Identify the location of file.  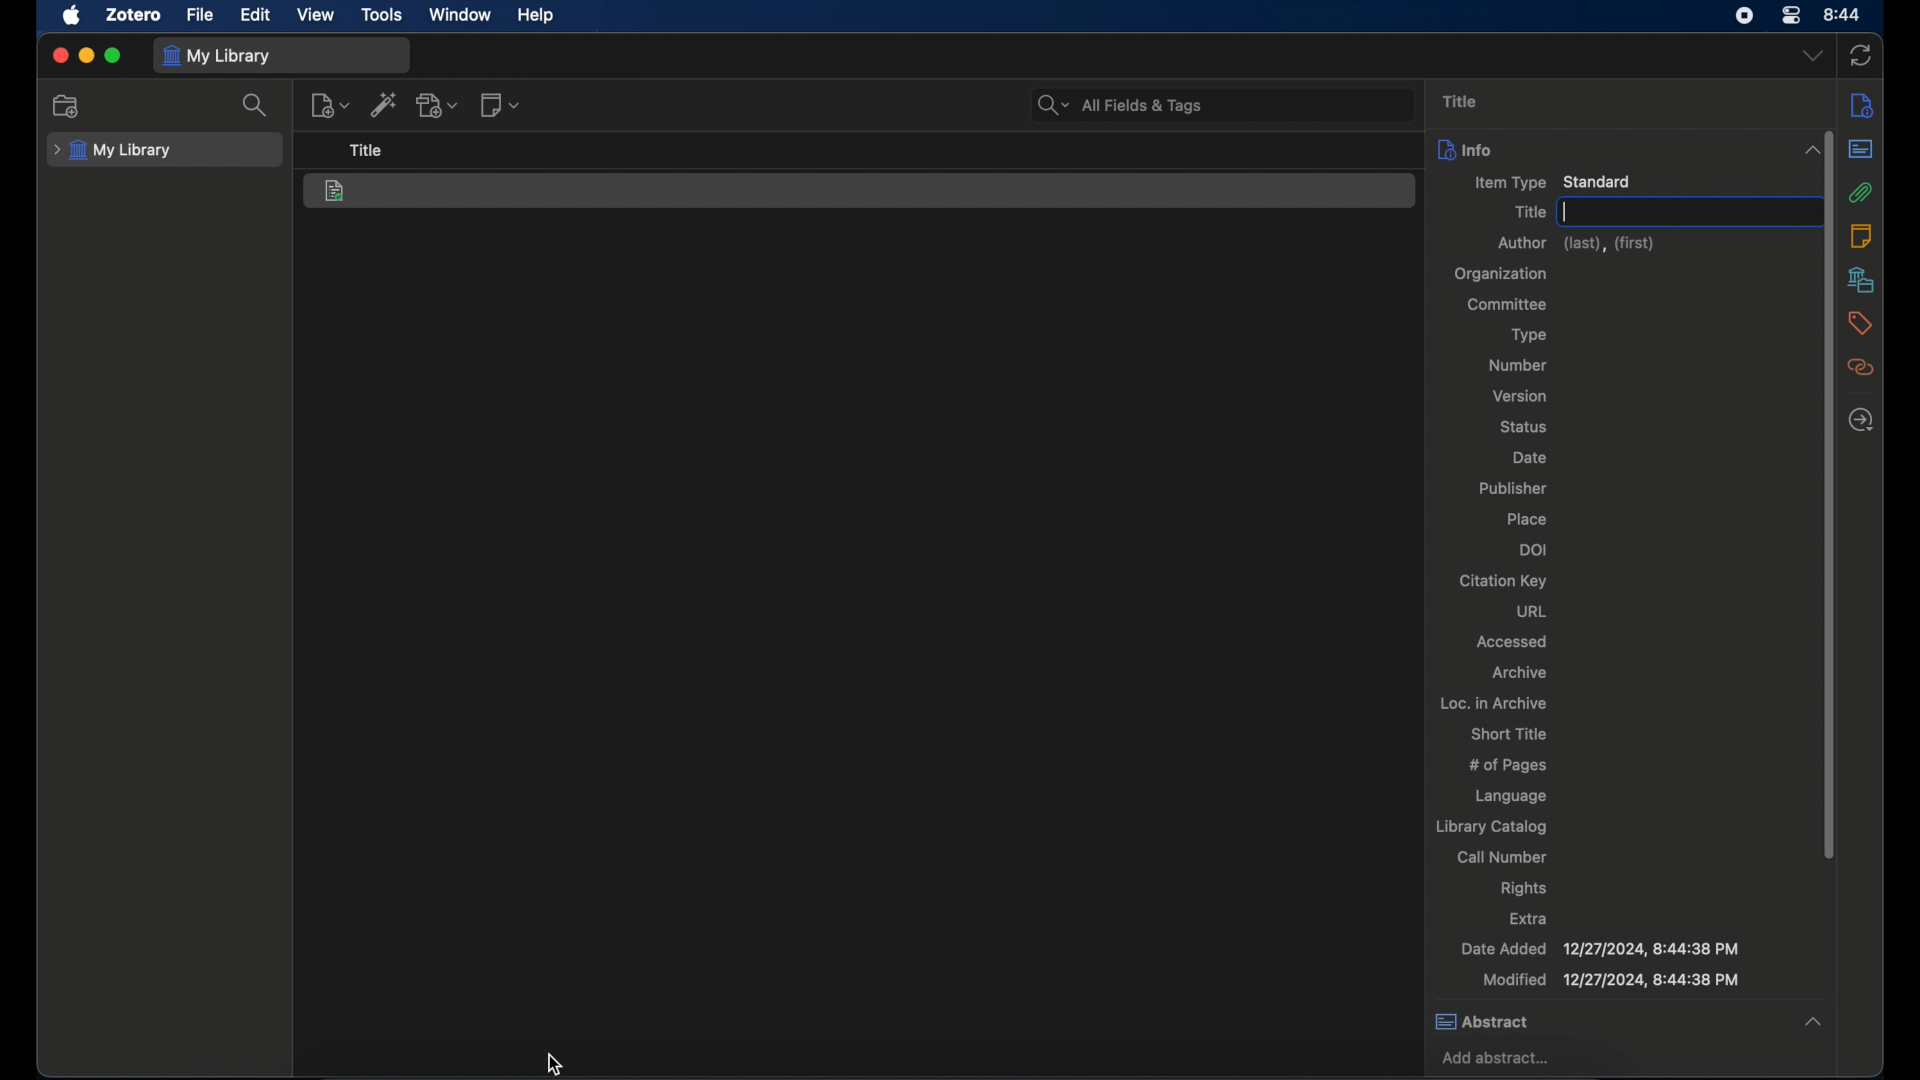
(199, 15).